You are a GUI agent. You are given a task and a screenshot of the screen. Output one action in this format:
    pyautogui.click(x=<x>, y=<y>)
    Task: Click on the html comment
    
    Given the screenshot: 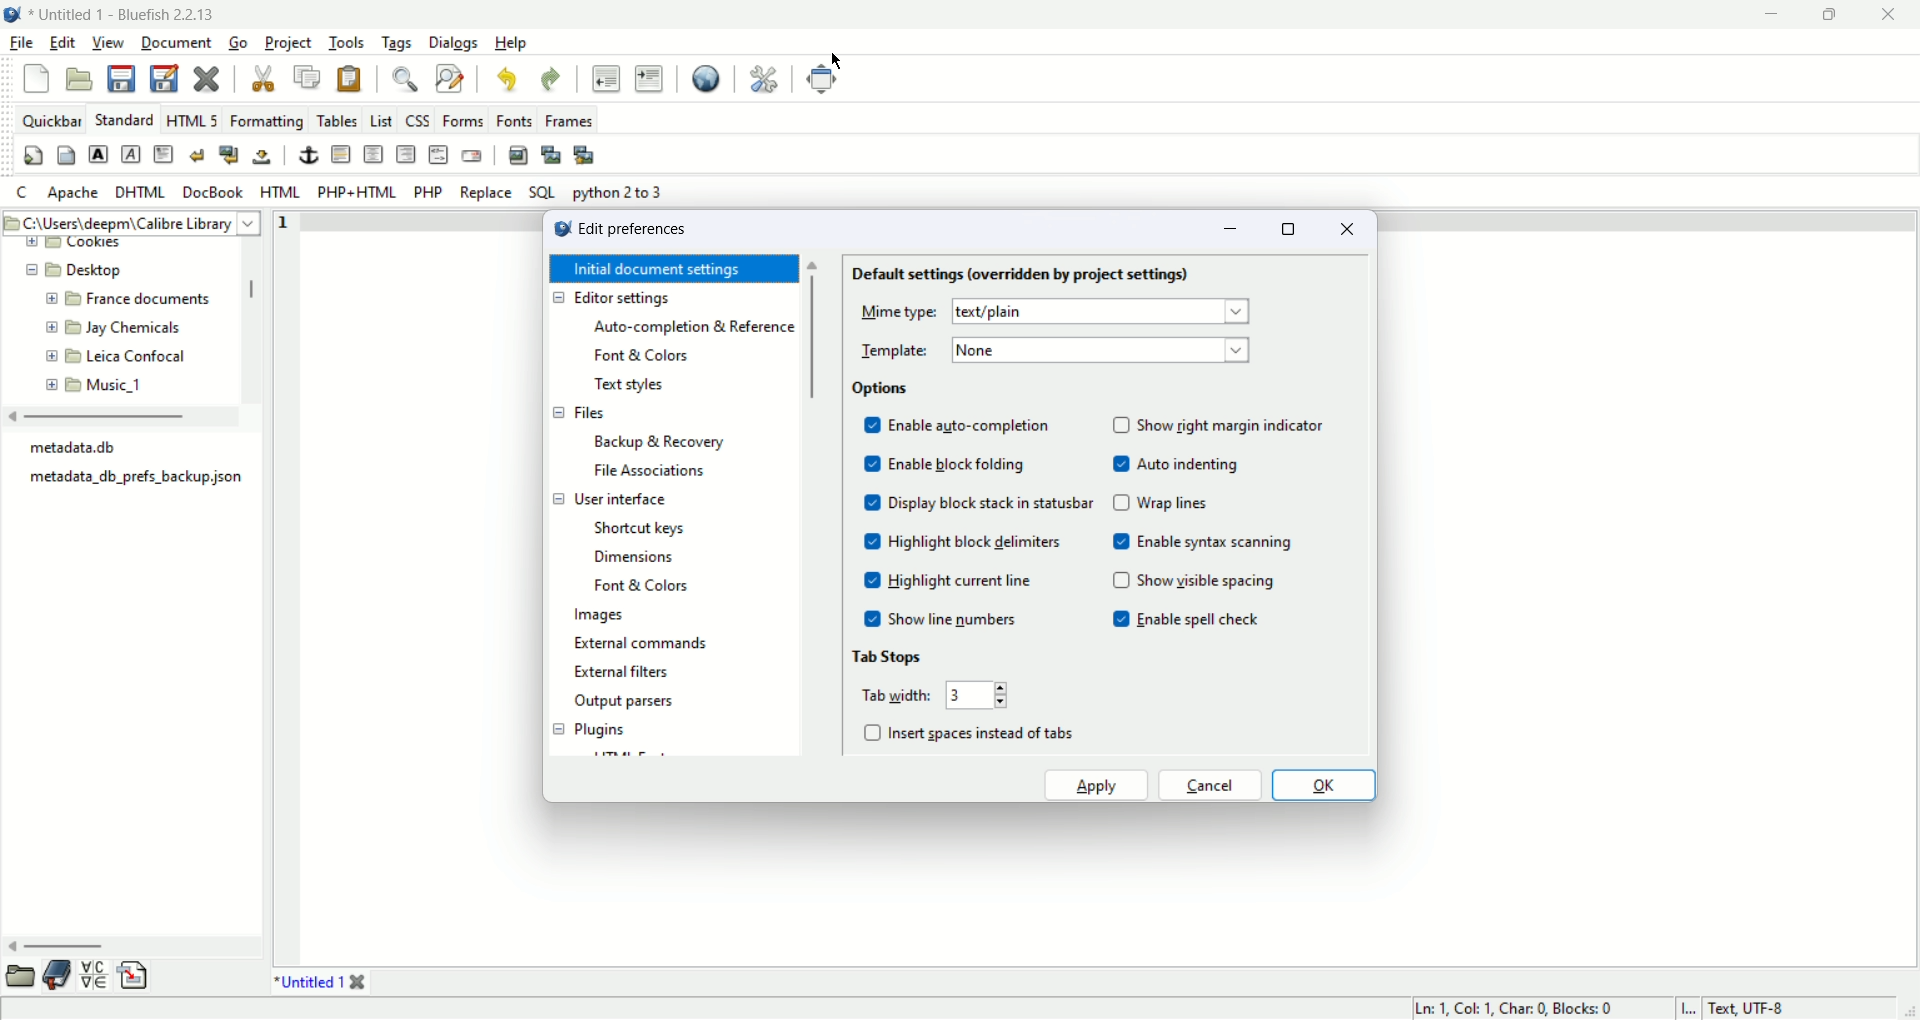 What is the action you would take?
    pyautogui.click(x=439, y=155)
    